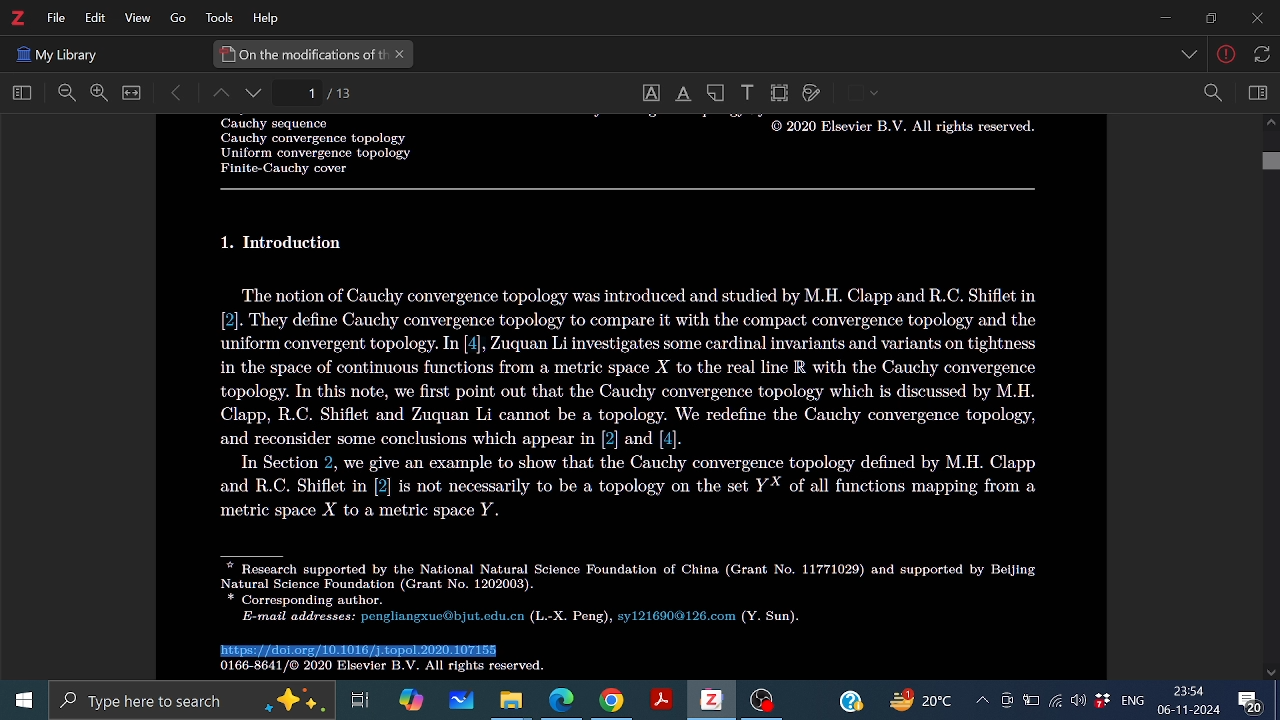  I want to click on Whiteboard, so click(459, 701).